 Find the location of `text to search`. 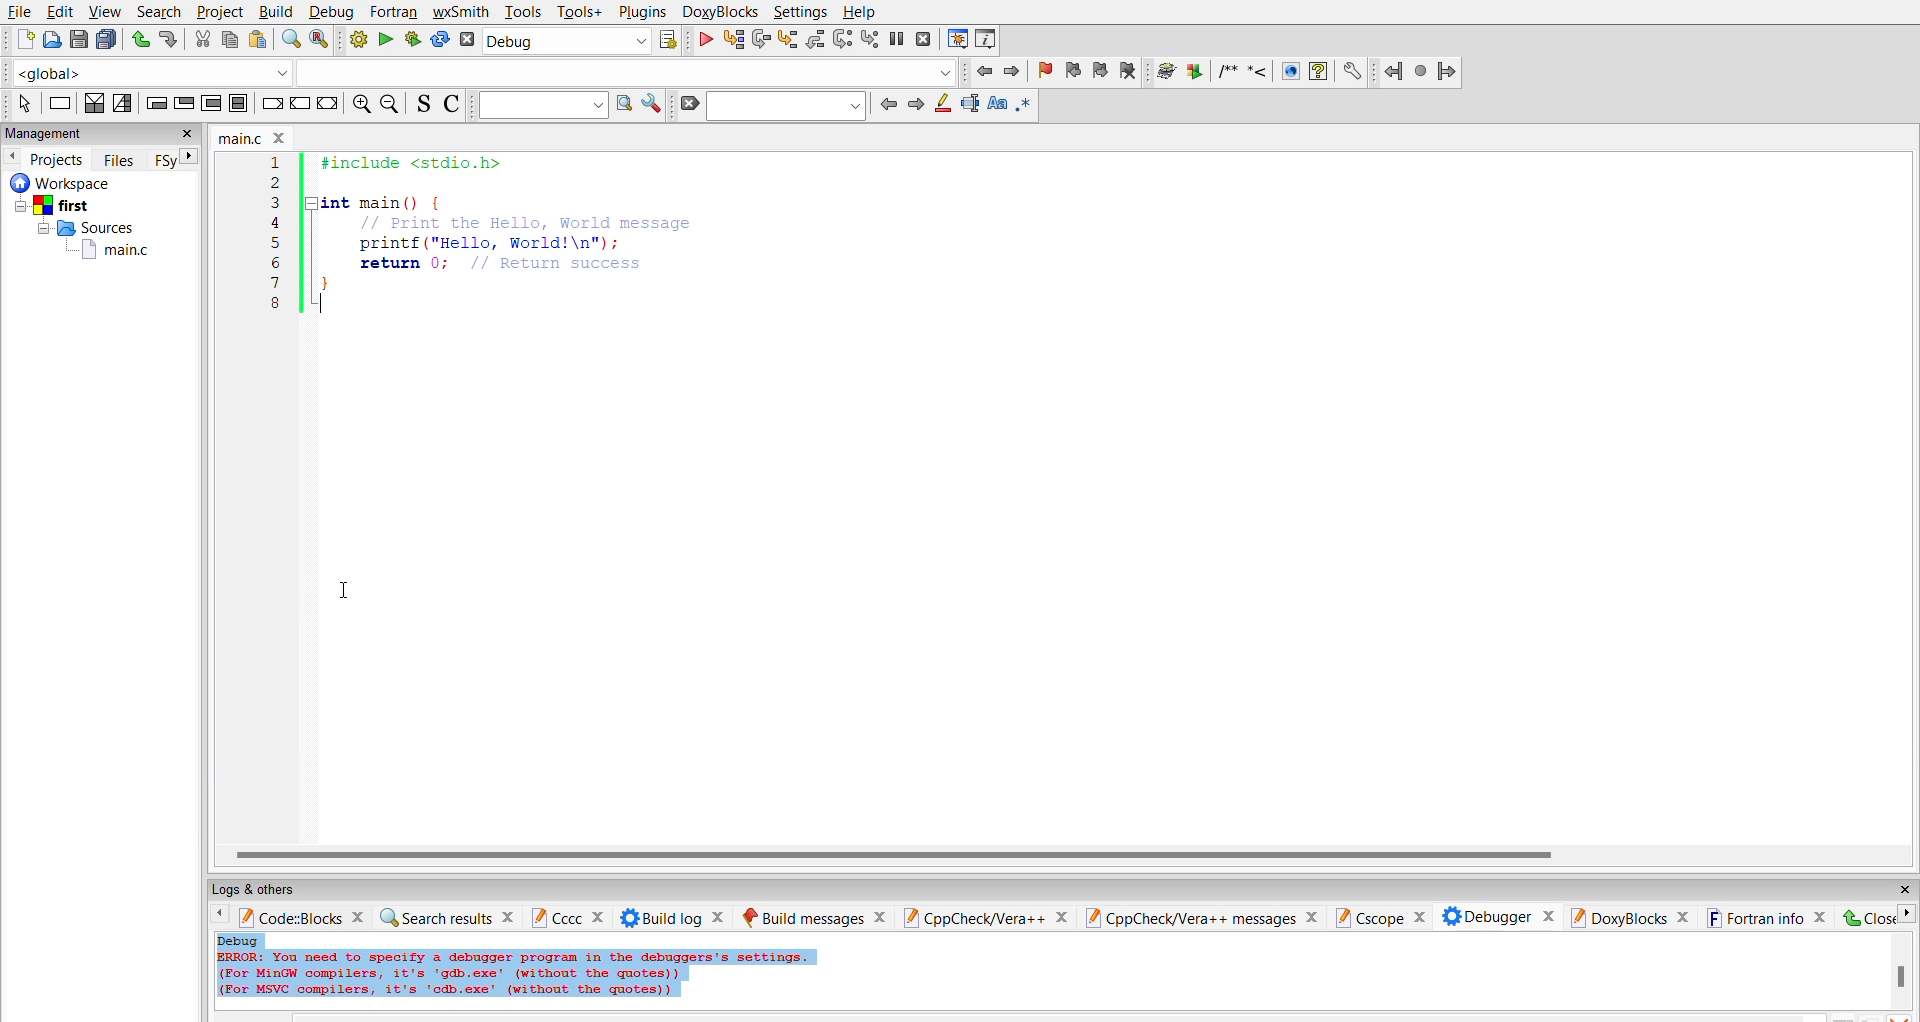

text to search is located at coordinates (545, 107).